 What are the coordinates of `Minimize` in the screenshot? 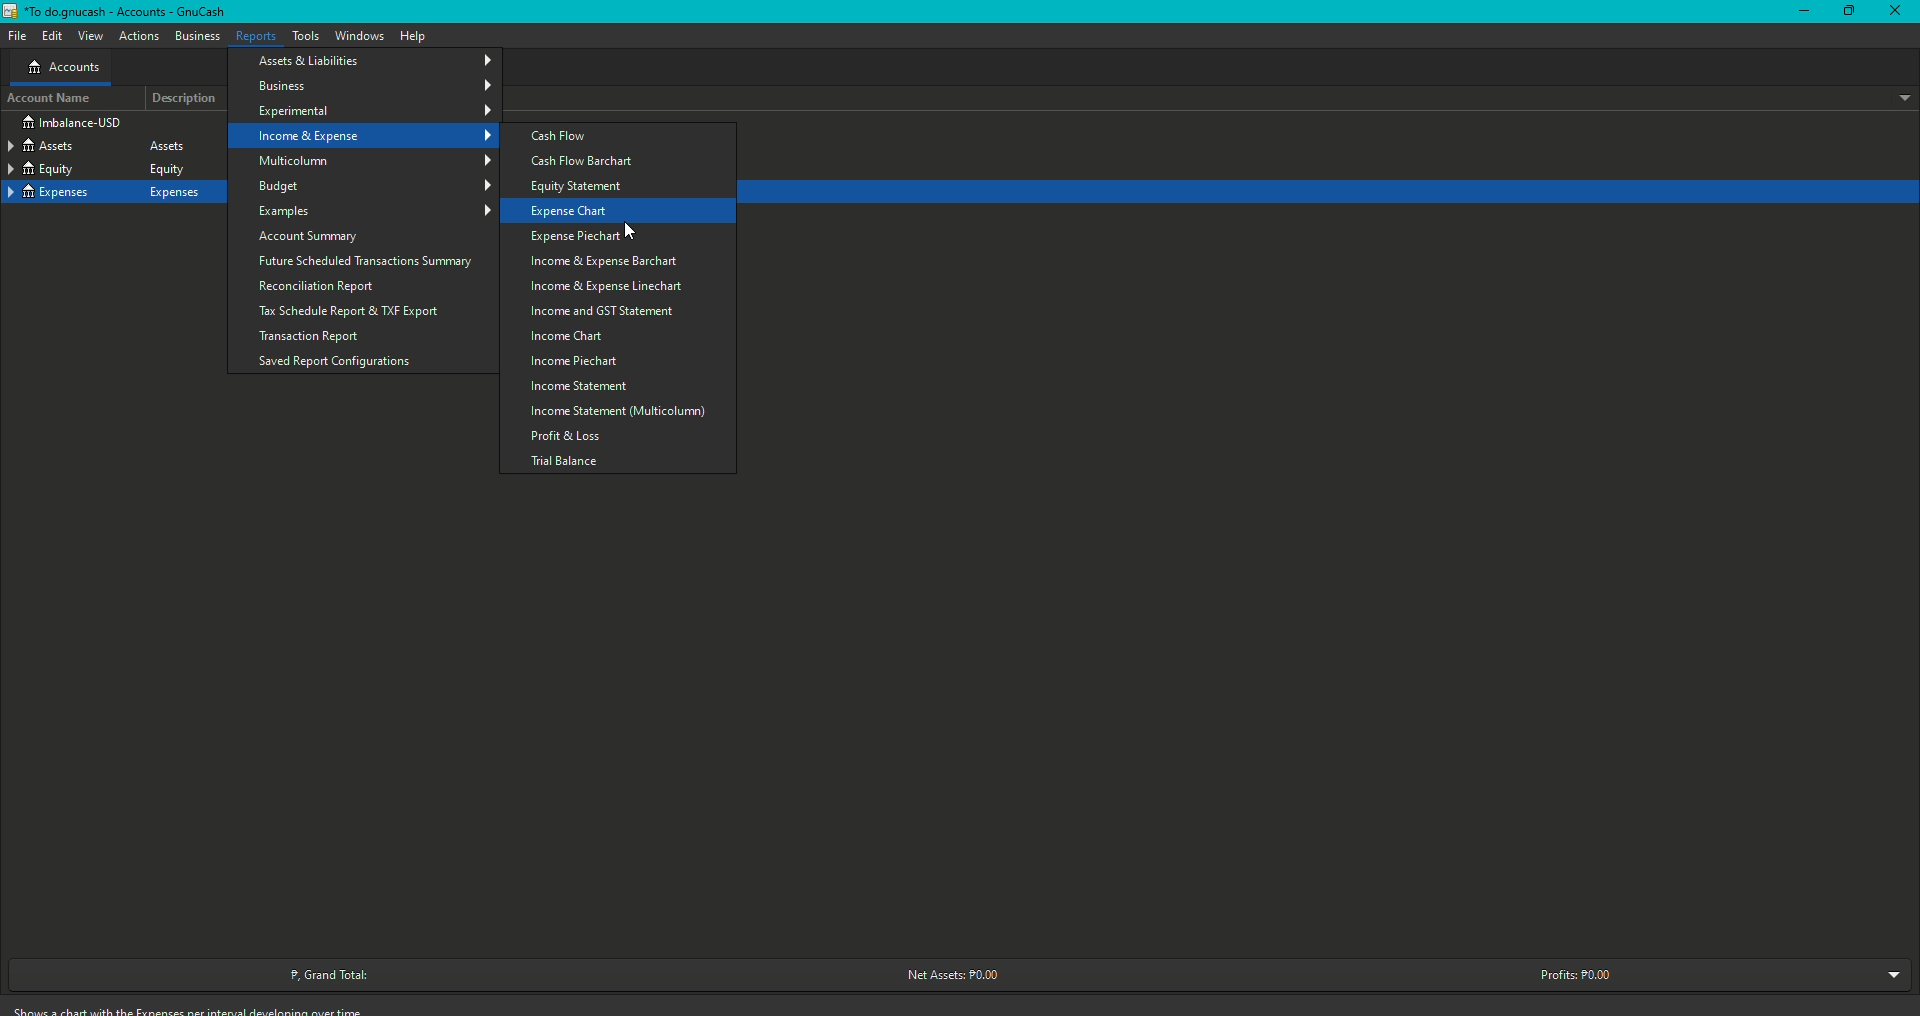 It's located at (1800, 13).